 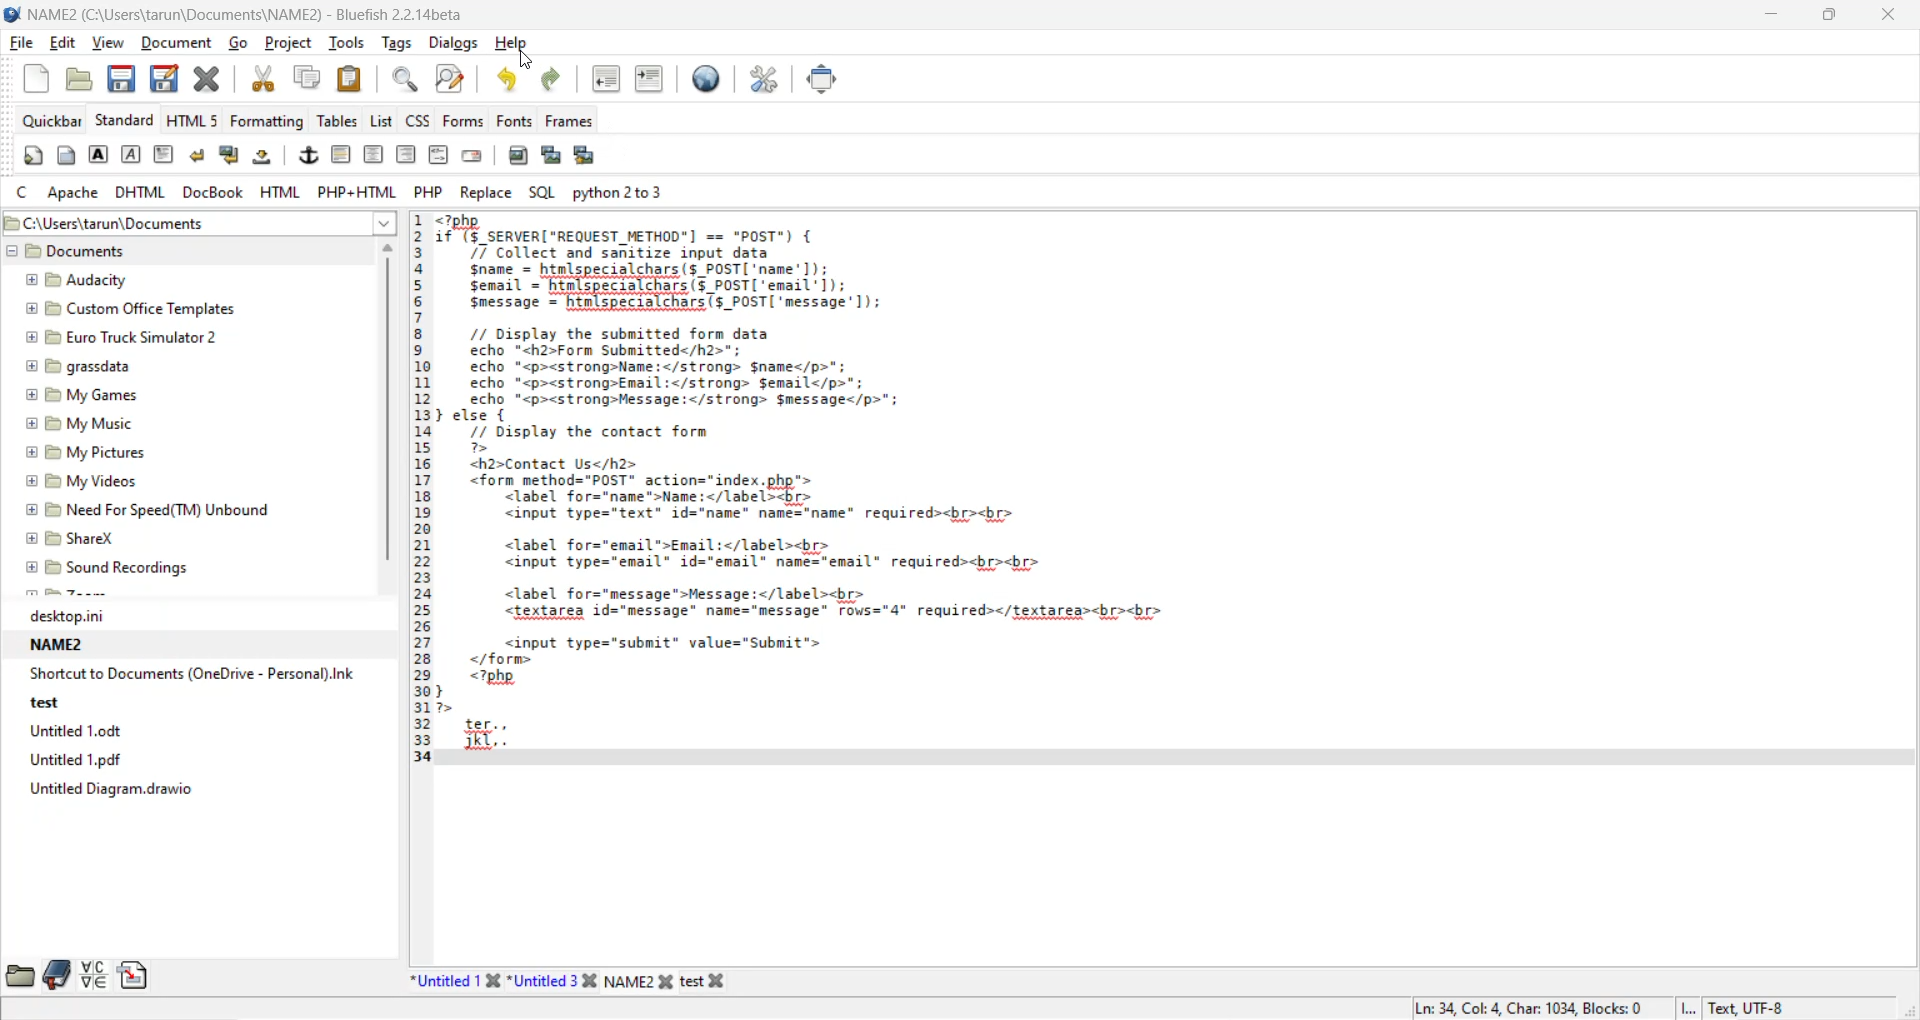 What do you see at coordinates (570, 119) in the screenshot?
I see `frames` at bounding box center [570, 119].